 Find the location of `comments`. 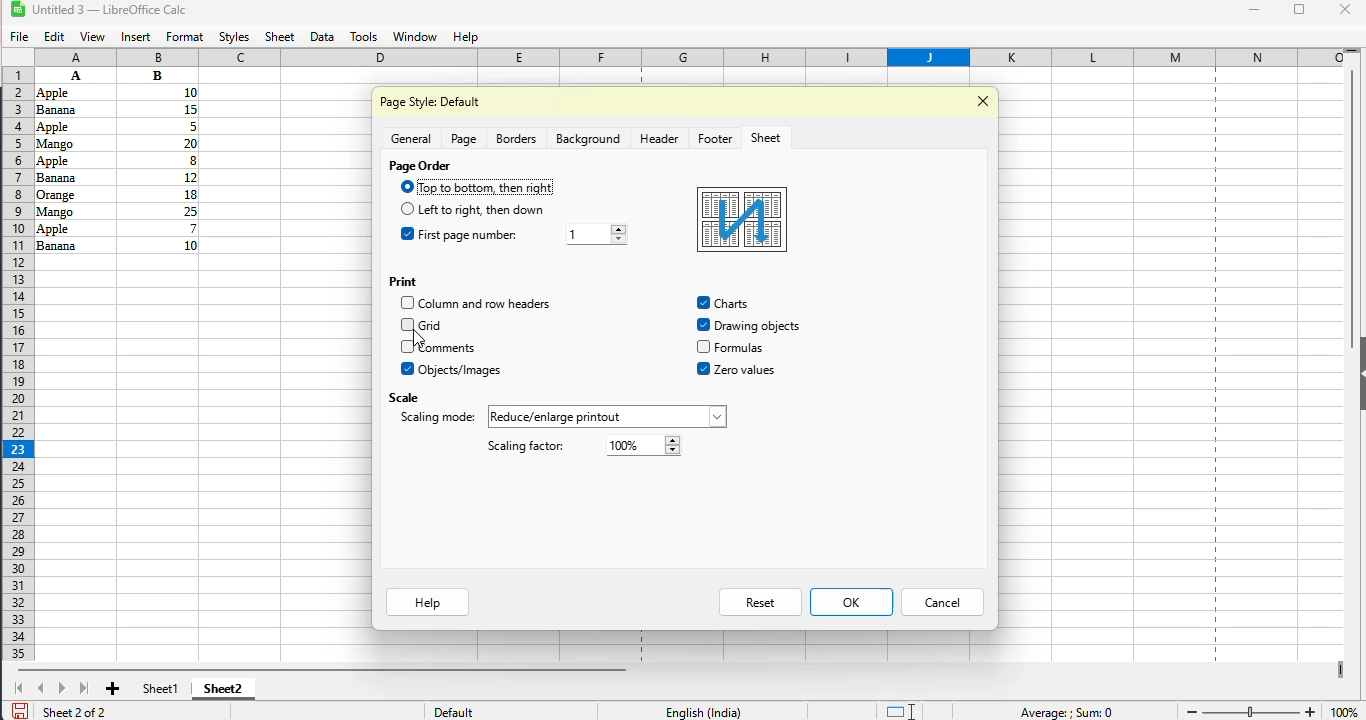

comments is located at coordinates (447, 348).